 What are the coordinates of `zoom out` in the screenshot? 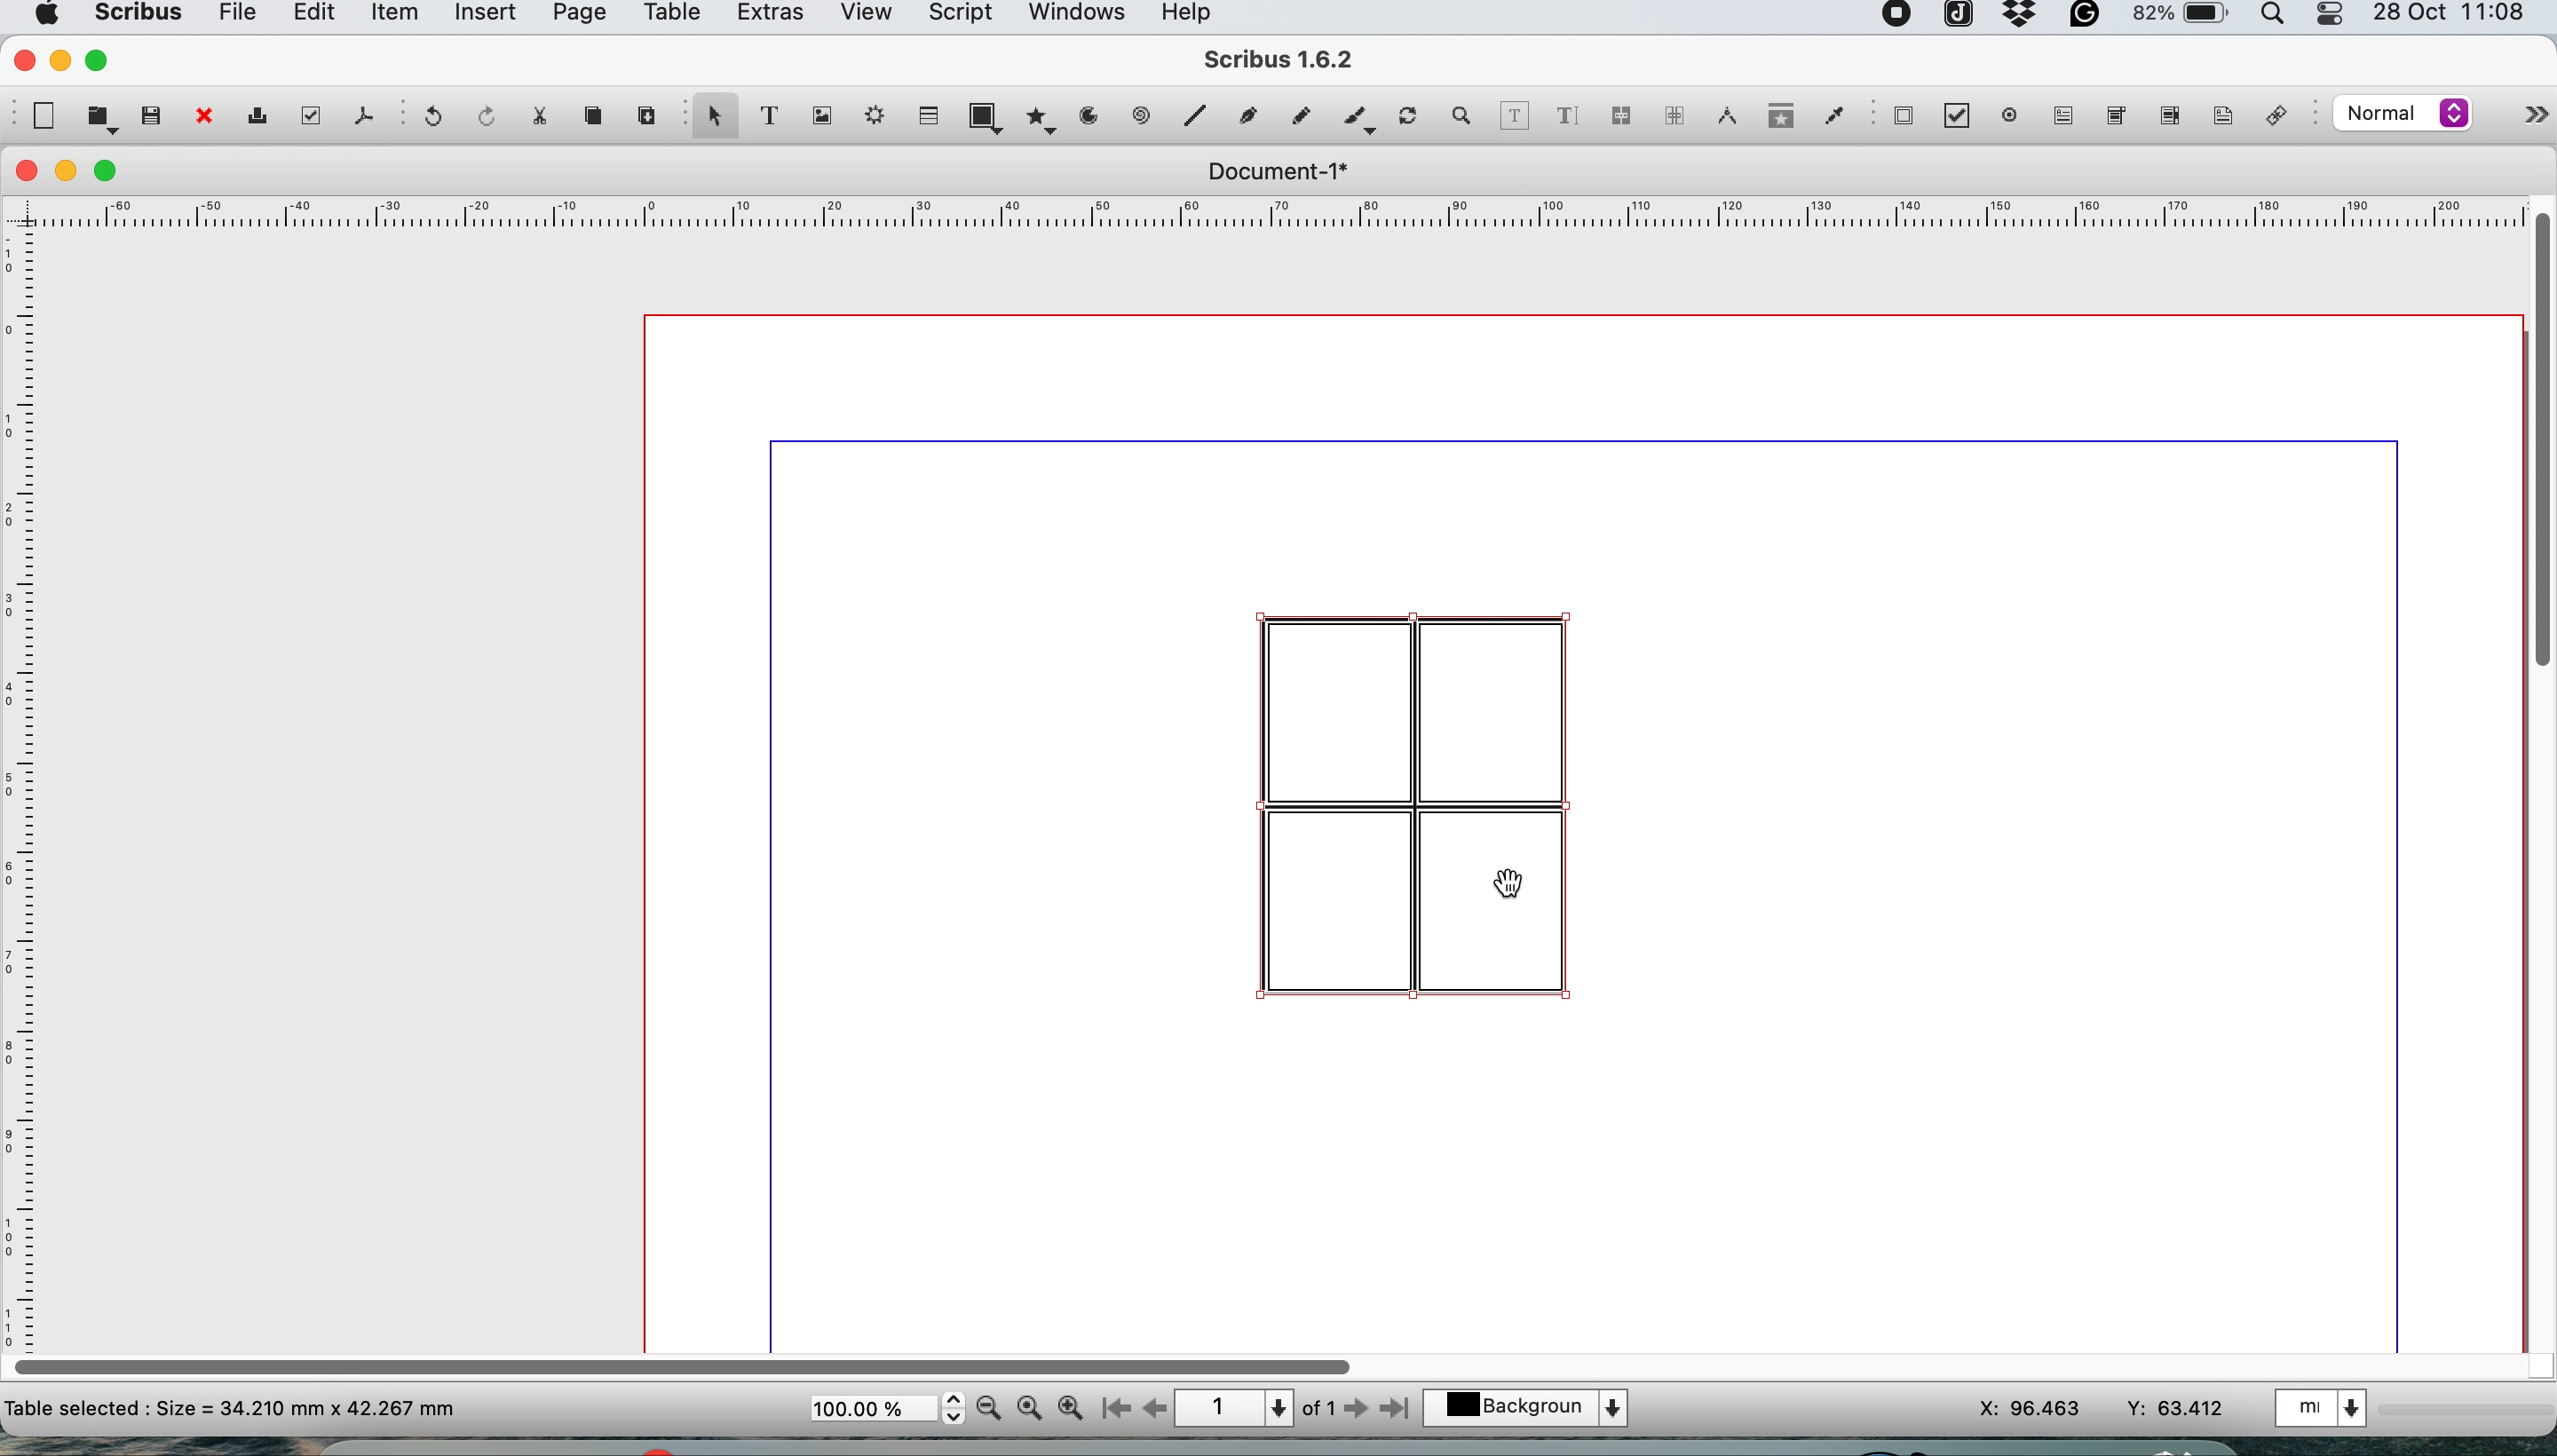 It's located at (992, 1408).